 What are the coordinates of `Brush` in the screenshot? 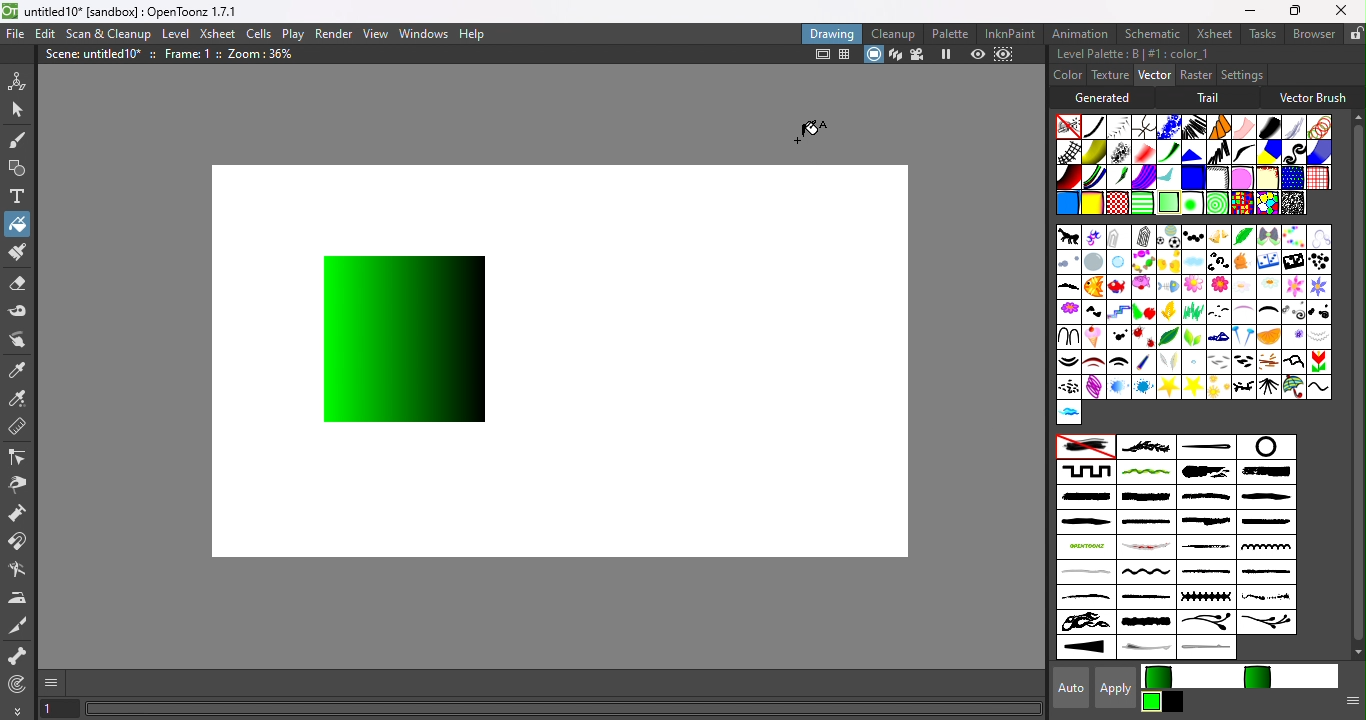 It's located at (1291, 236).